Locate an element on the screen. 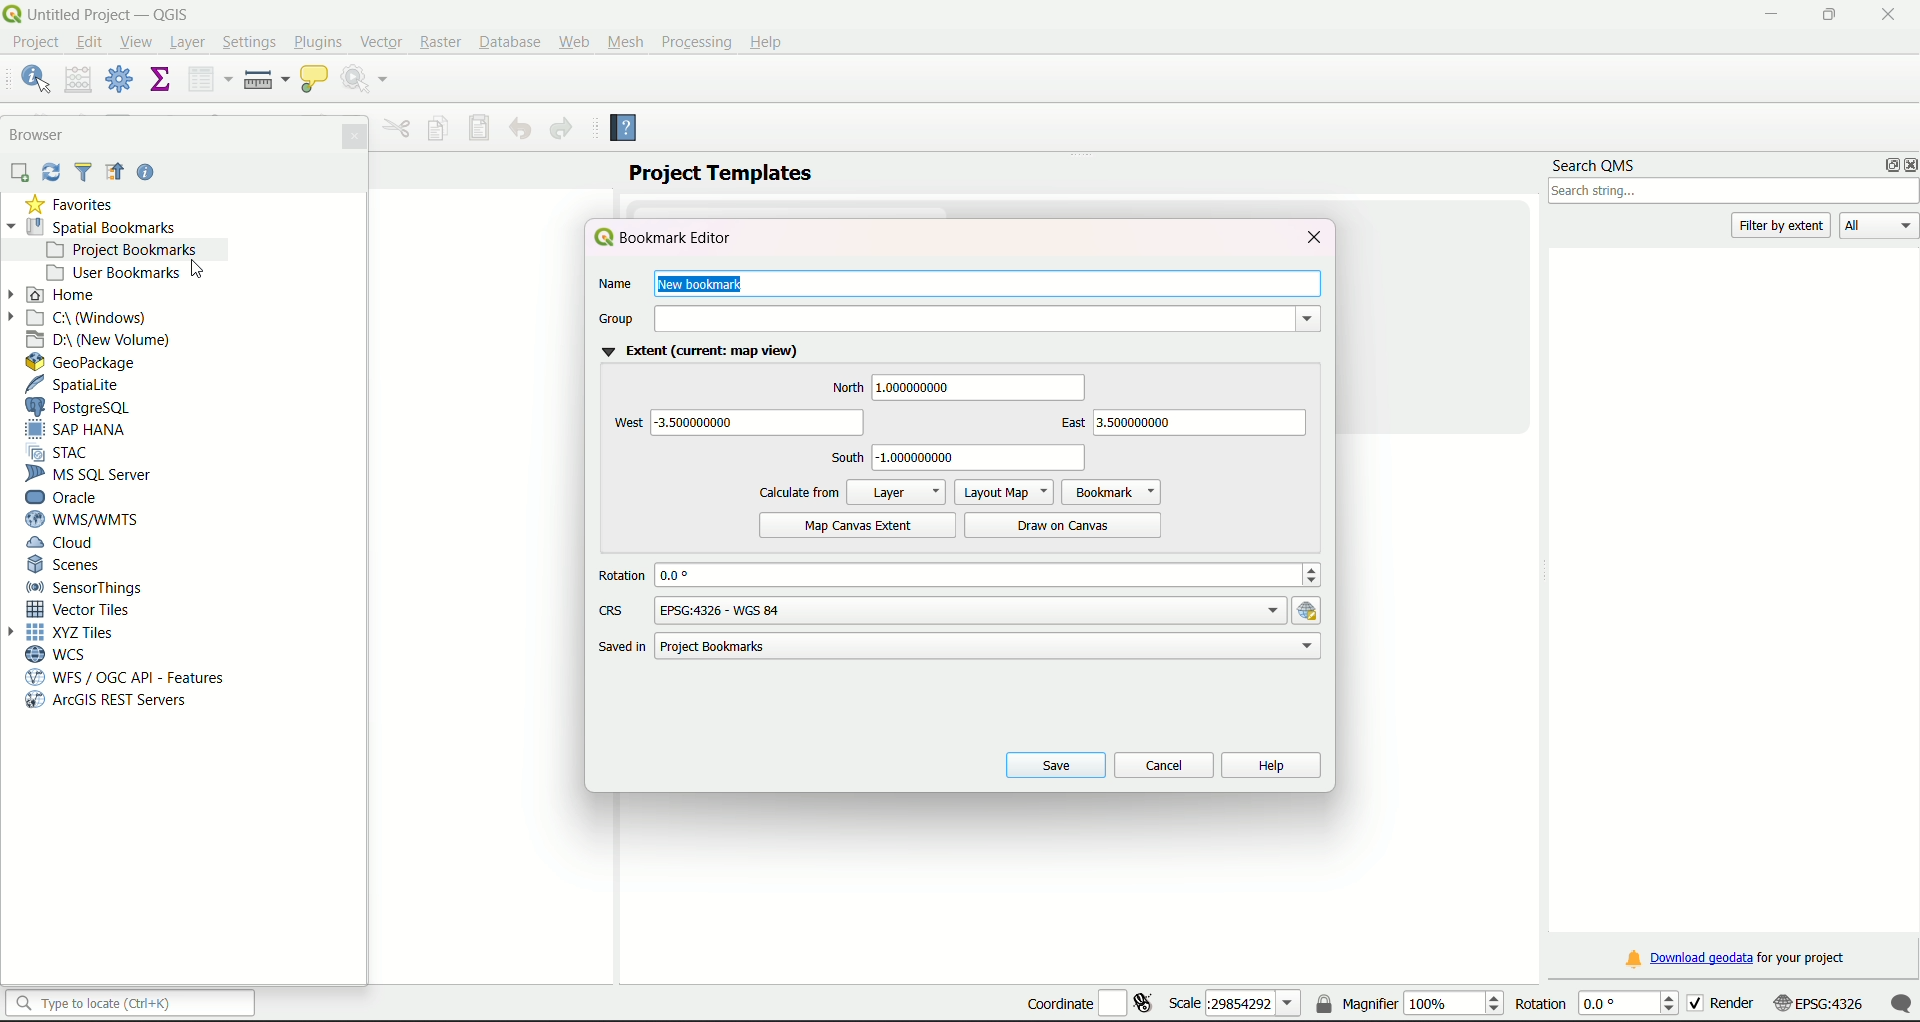  Arrow is located at coordinates (14, 294).